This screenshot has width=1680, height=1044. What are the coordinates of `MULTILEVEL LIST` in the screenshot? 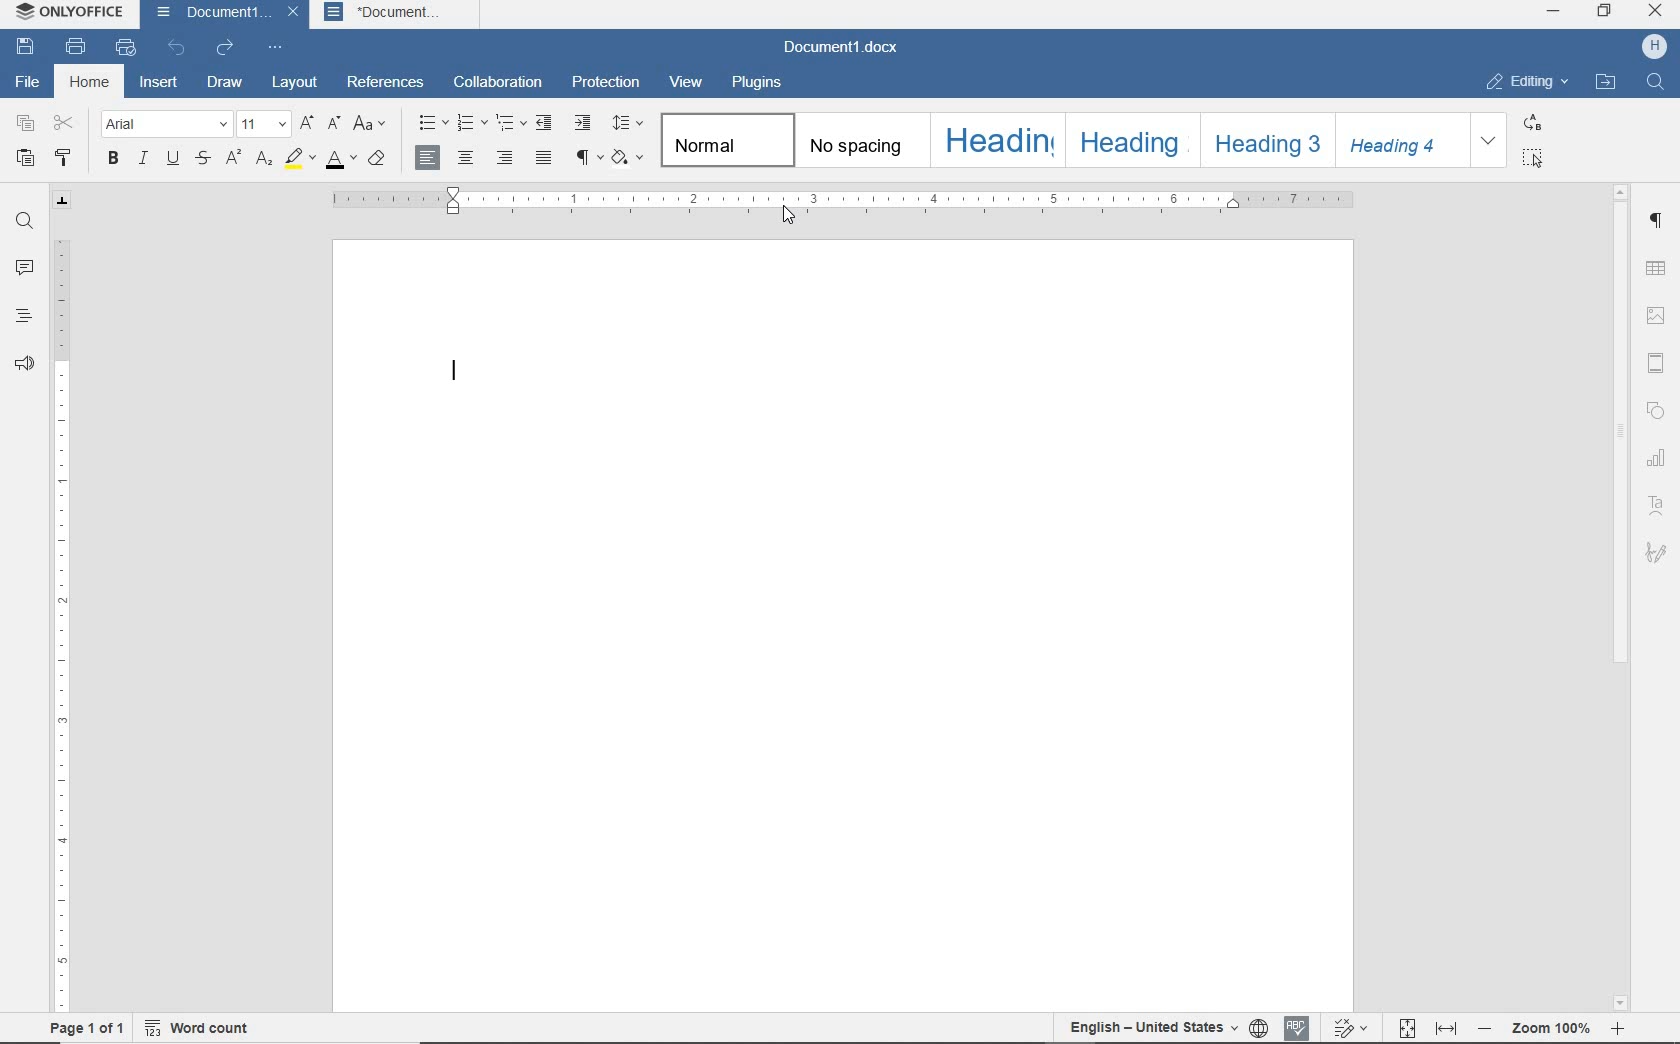 It's located at (511, 122).